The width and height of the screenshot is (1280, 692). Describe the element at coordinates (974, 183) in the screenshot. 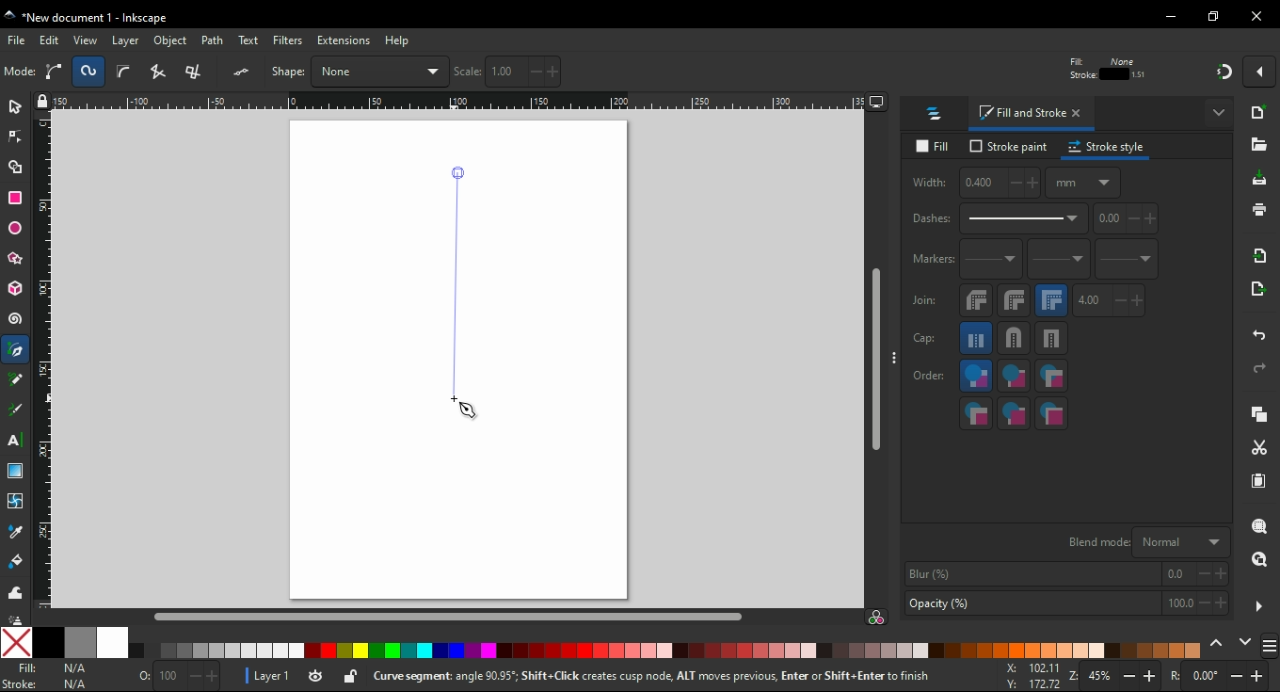

I see `width` at that location.